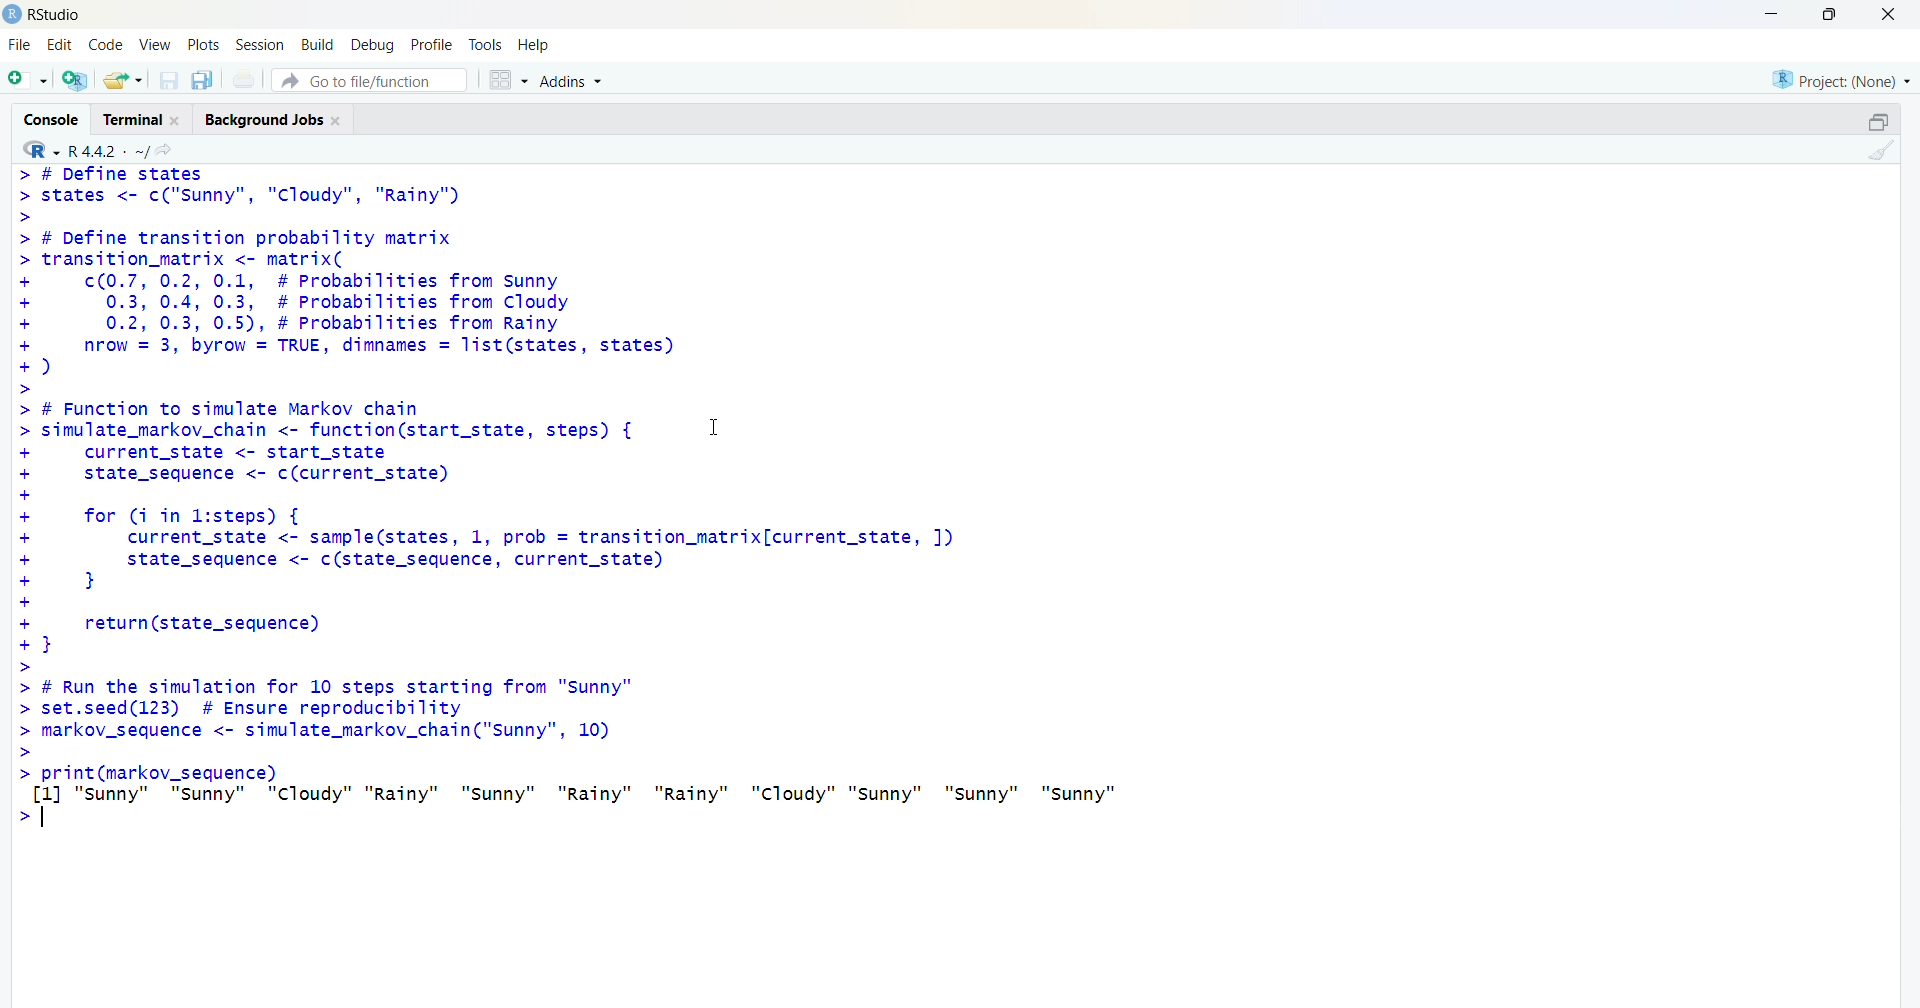  I want to click on > # Function to simulate Markov chain
simulate_markov_chain <- function(start_state, steps) { I
current_state <- start_state
state_sequence <- c(current_state)
for (i in l:steps) {
current_state <- sample(states, 1, prob = transition_matrix[current_state, ])
state_sequence <- c(state_sequence, current_state)
}
return(state_sequence)
}
# Run the simulation for 10 steps starting from "Sunny"
set.seed(123) # Ensure reproducibility
markov_sequence <- simulate_markov_chain("Sunny", 10), so click(538, 577).